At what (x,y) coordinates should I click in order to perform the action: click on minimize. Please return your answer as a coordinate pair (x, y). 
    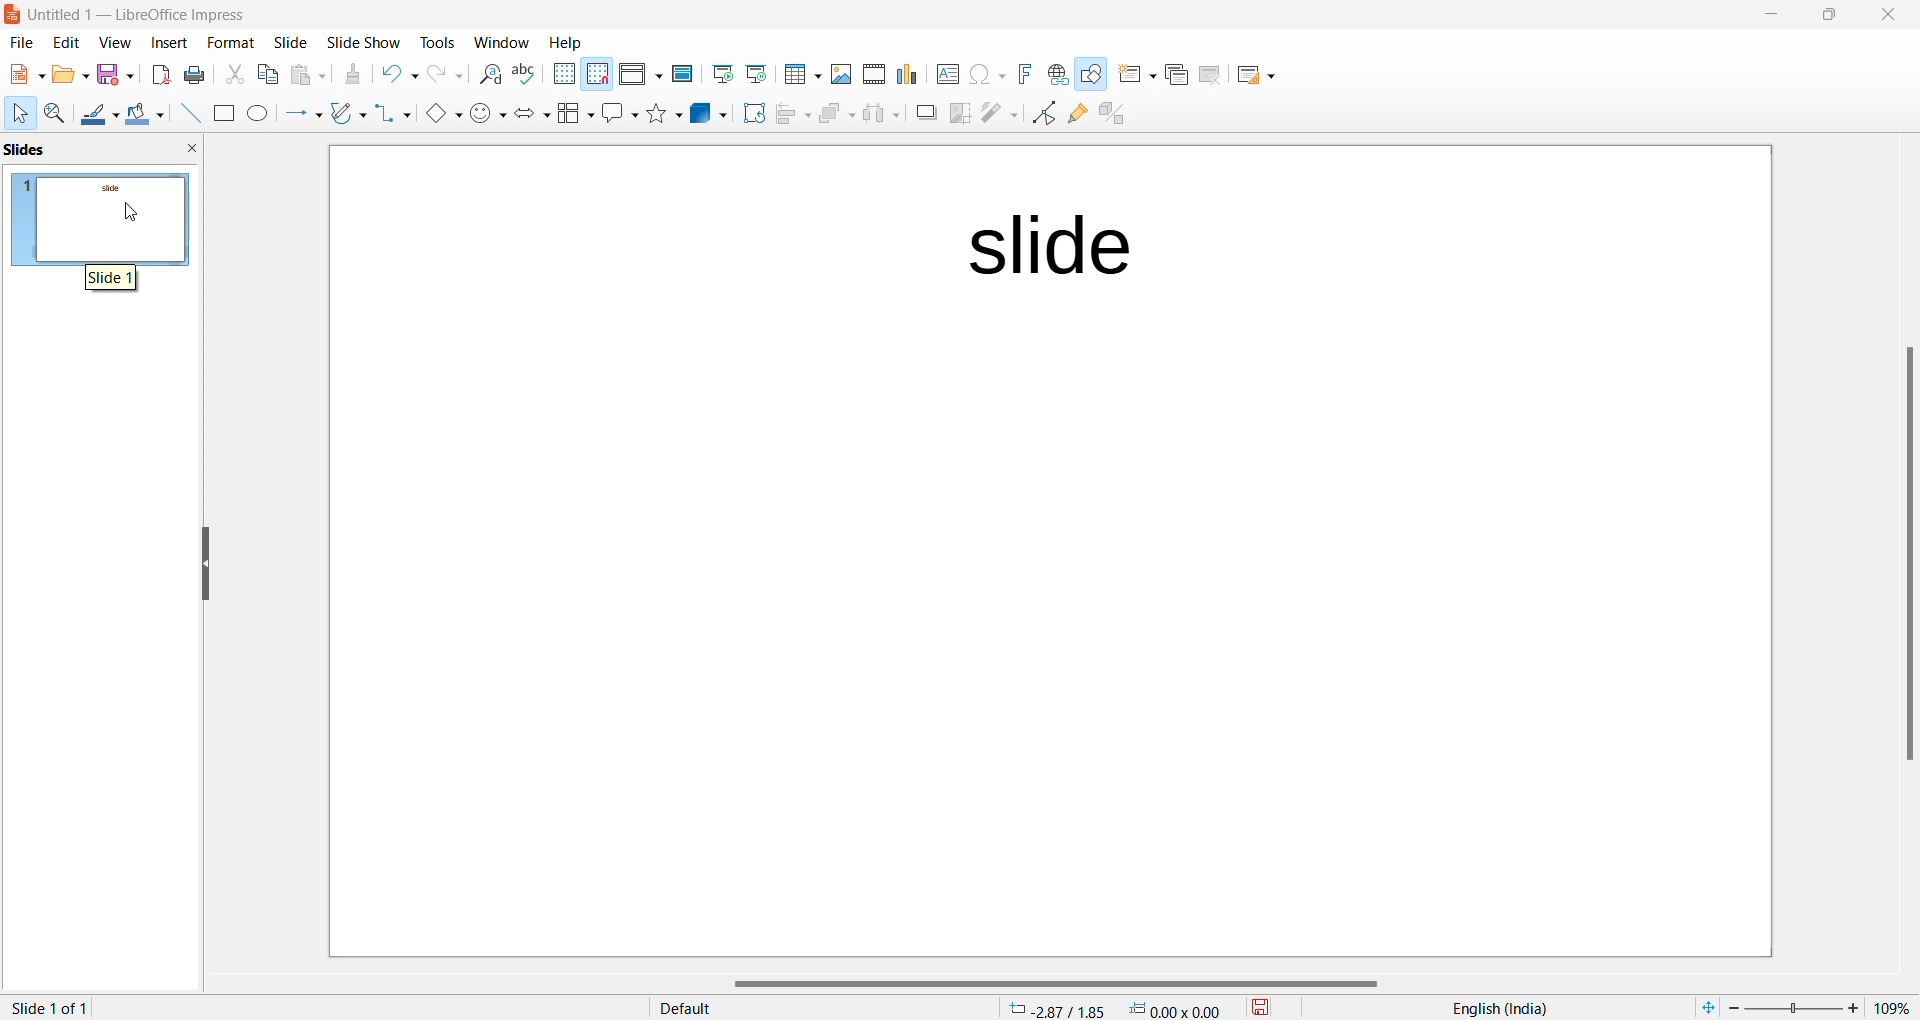
    Looking at the image, I should click on (1766, 17).